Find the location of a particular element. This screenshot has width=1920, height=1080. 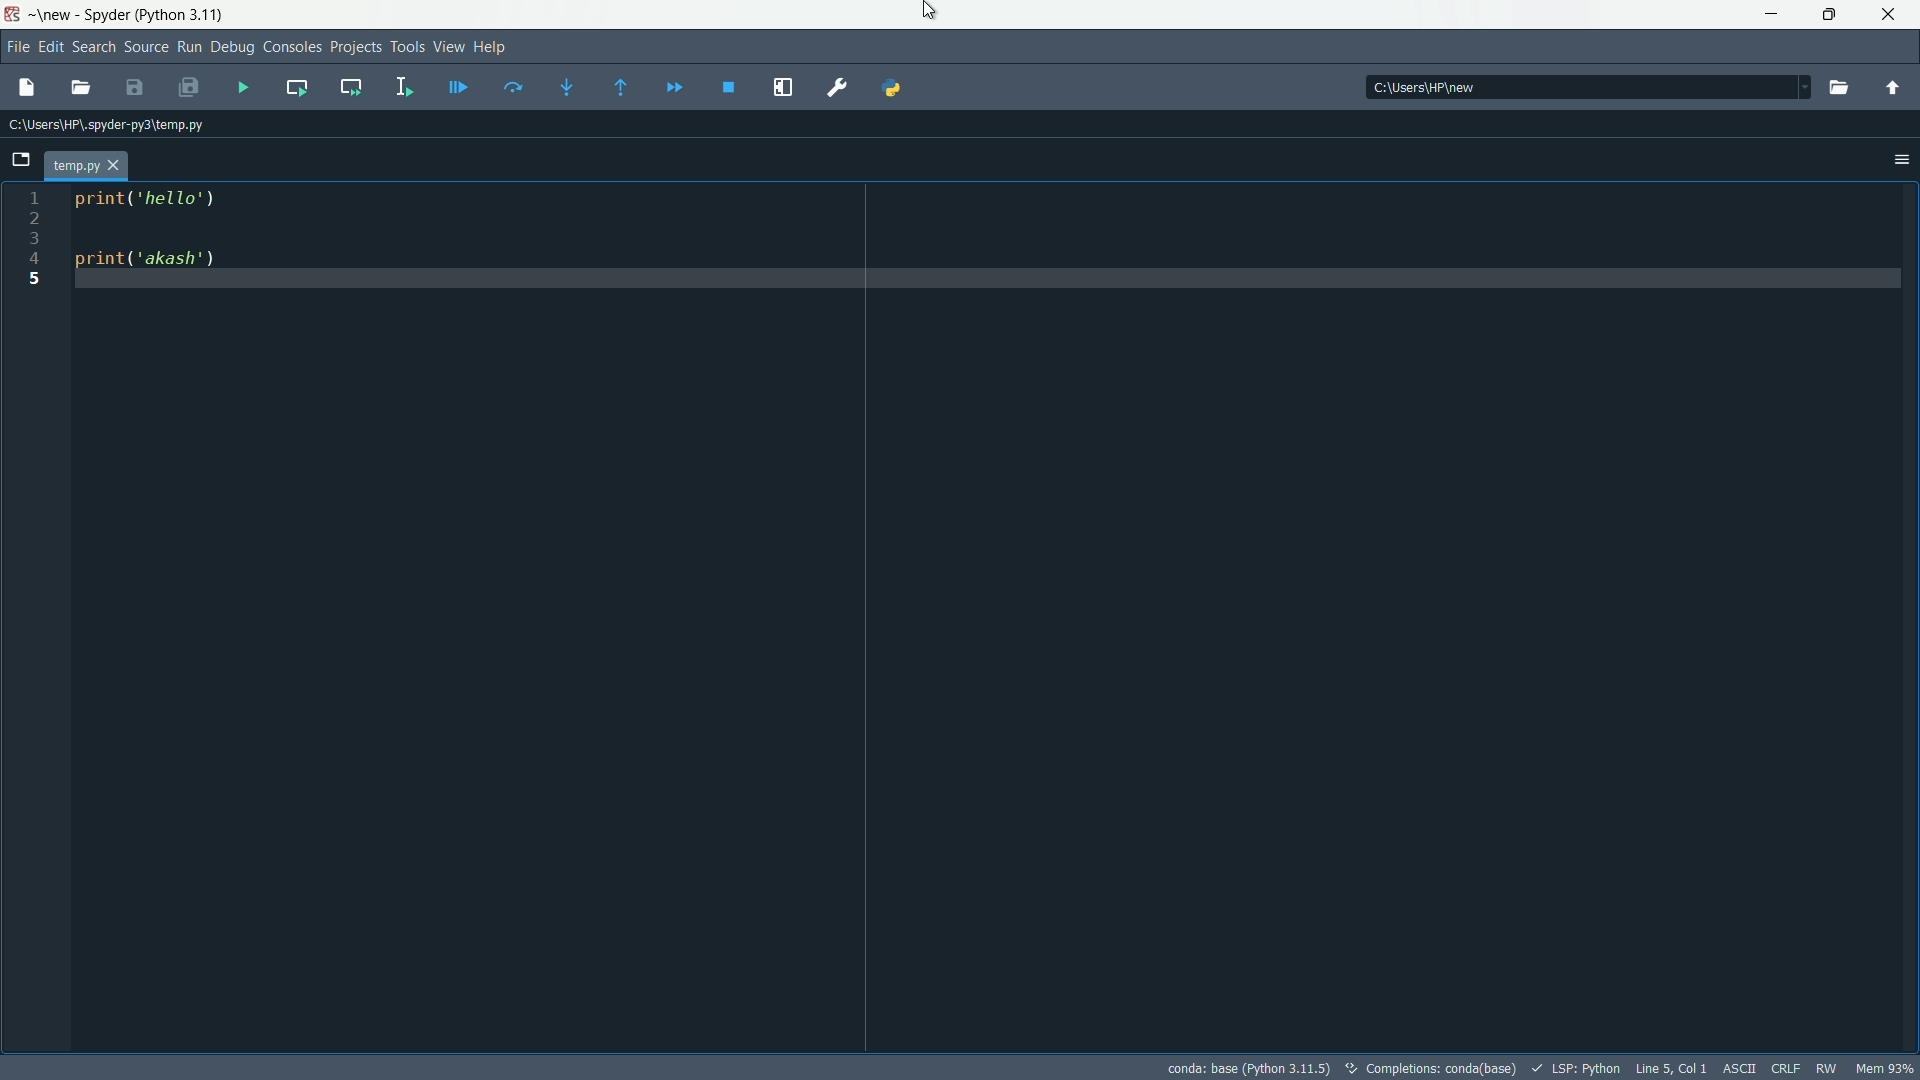

save all files is located at coordinates (189, 88).